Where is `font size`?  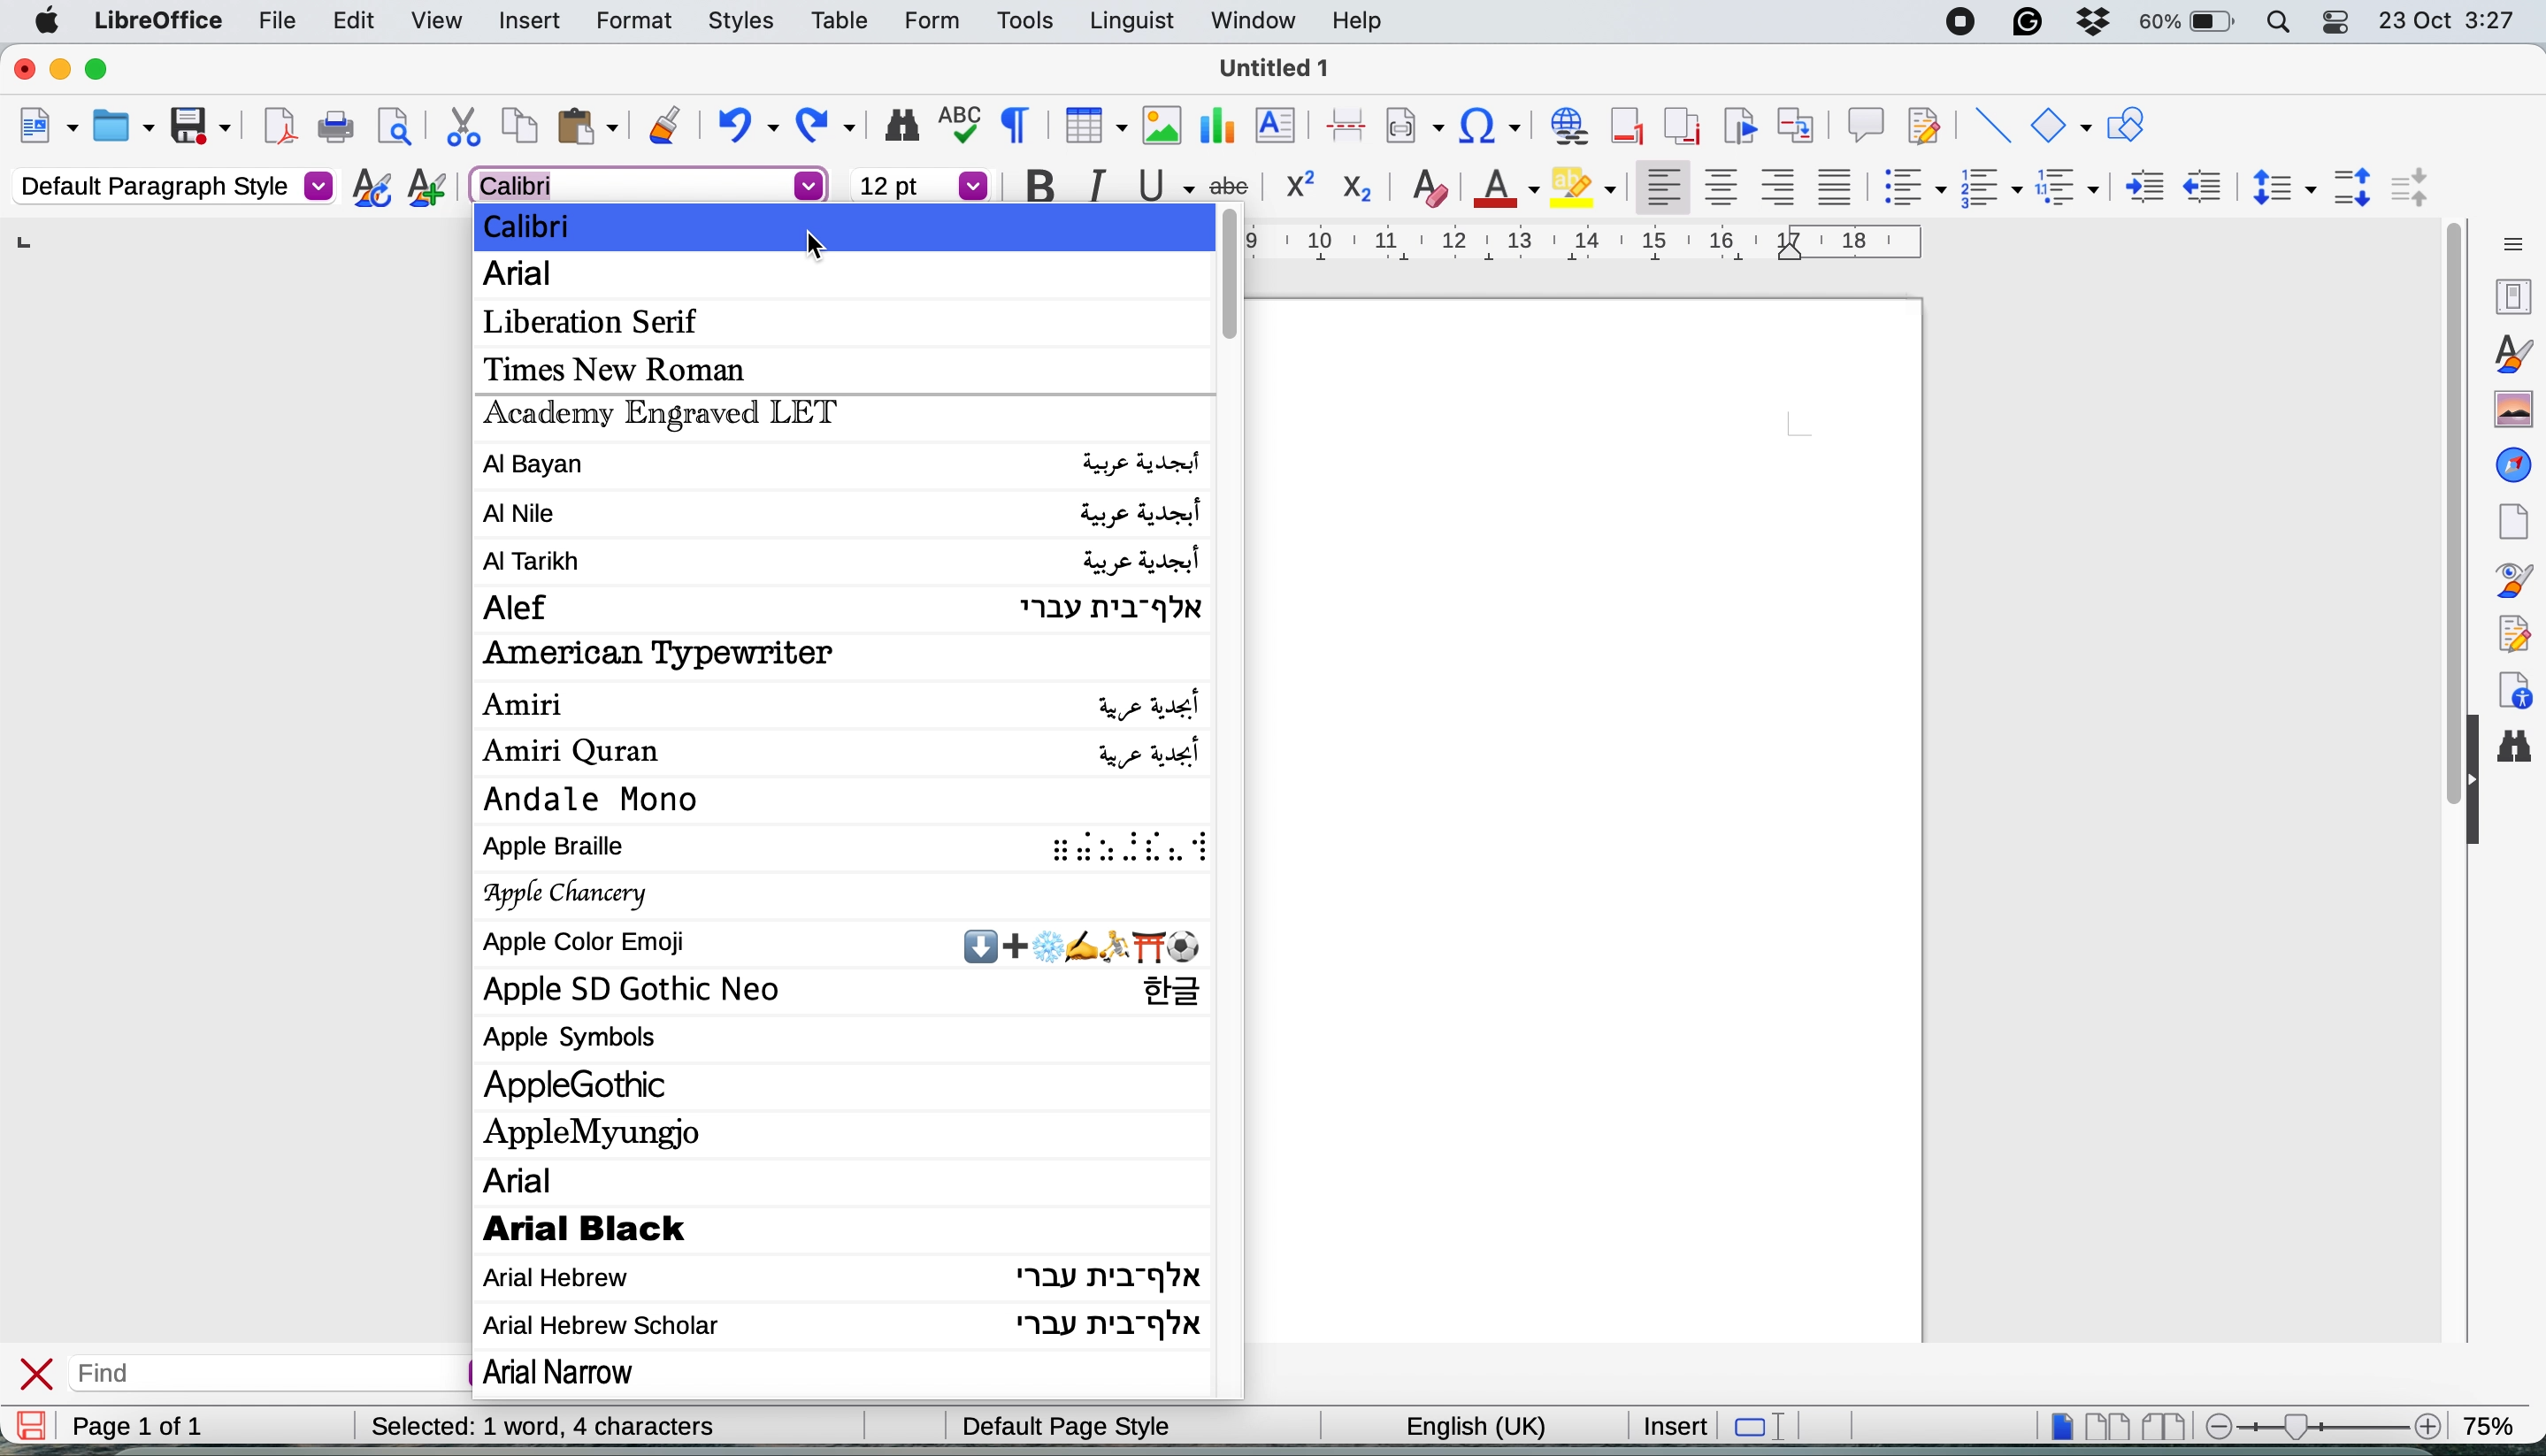 font size is located at coordinates (919, 185).